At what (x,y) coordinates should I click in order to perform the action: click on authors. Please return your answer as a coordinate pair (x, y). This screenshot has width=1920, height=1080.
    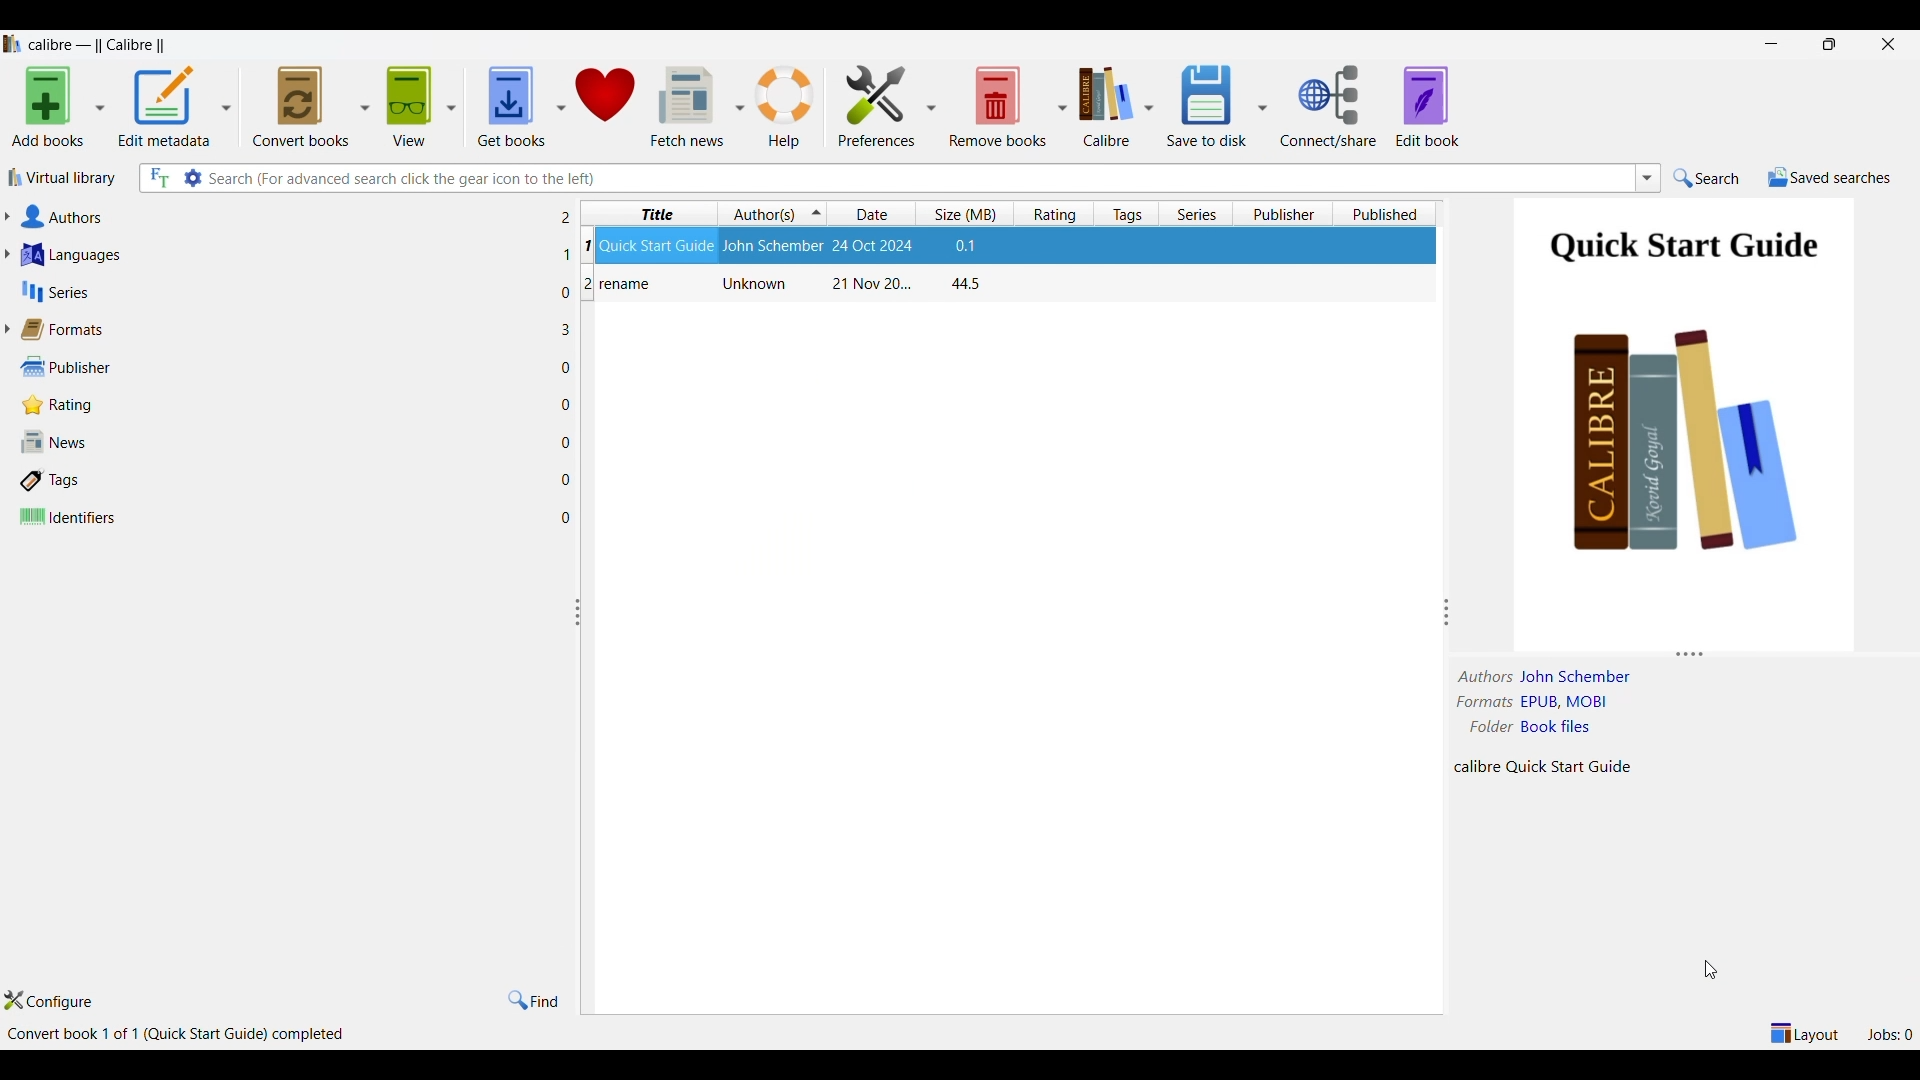
    Looking at the image, I should click on (1487, 677).